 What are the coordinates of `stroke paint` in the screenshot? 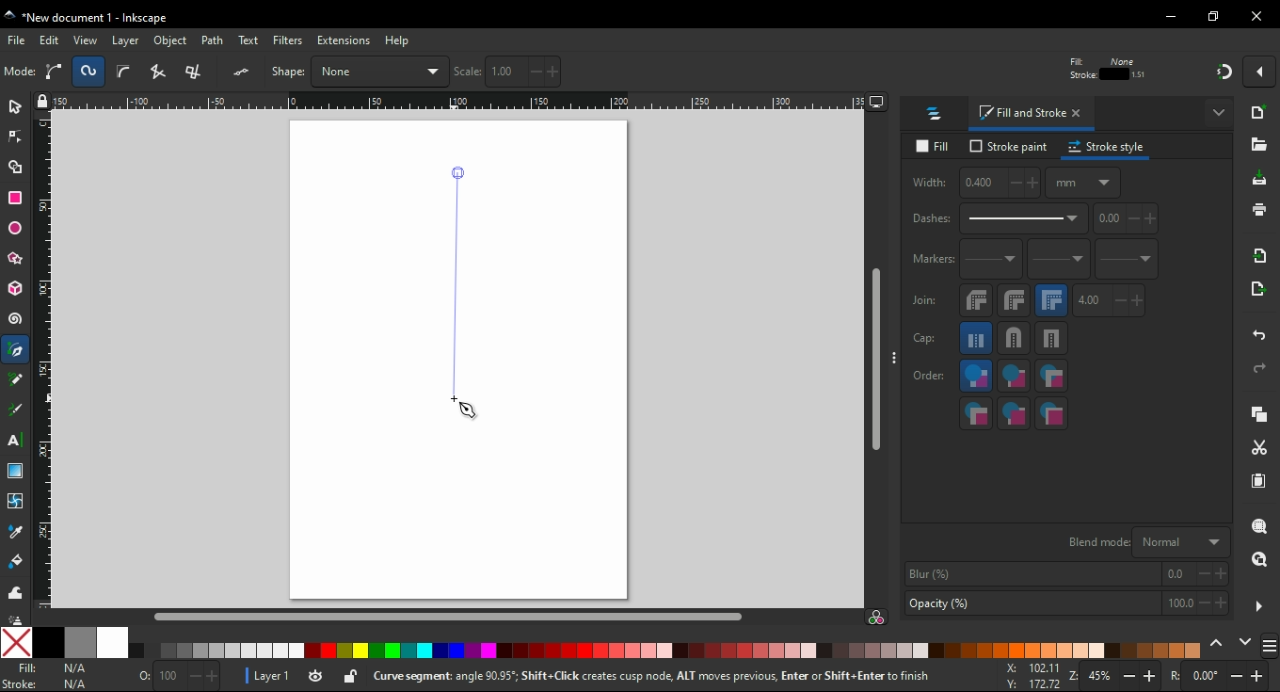 It's located at (1009, 146).